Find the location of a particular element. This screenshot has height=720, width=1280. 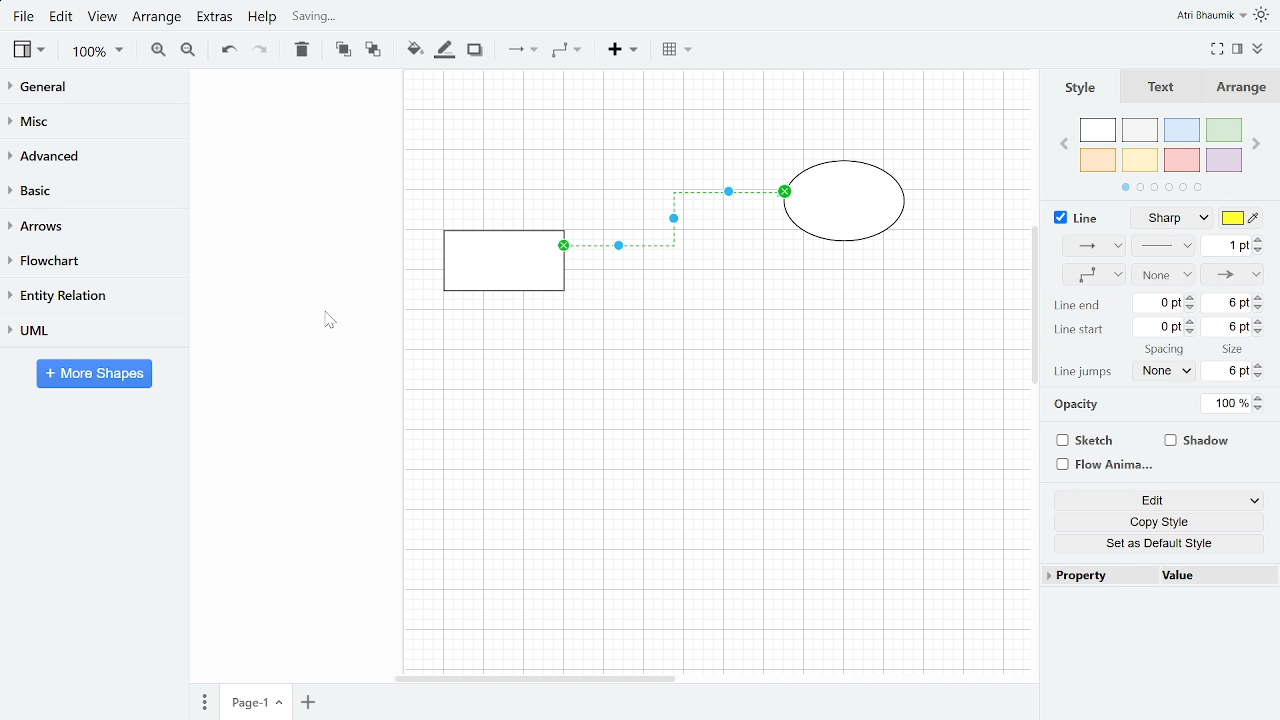

Redo is located at coordinates (260, 50).